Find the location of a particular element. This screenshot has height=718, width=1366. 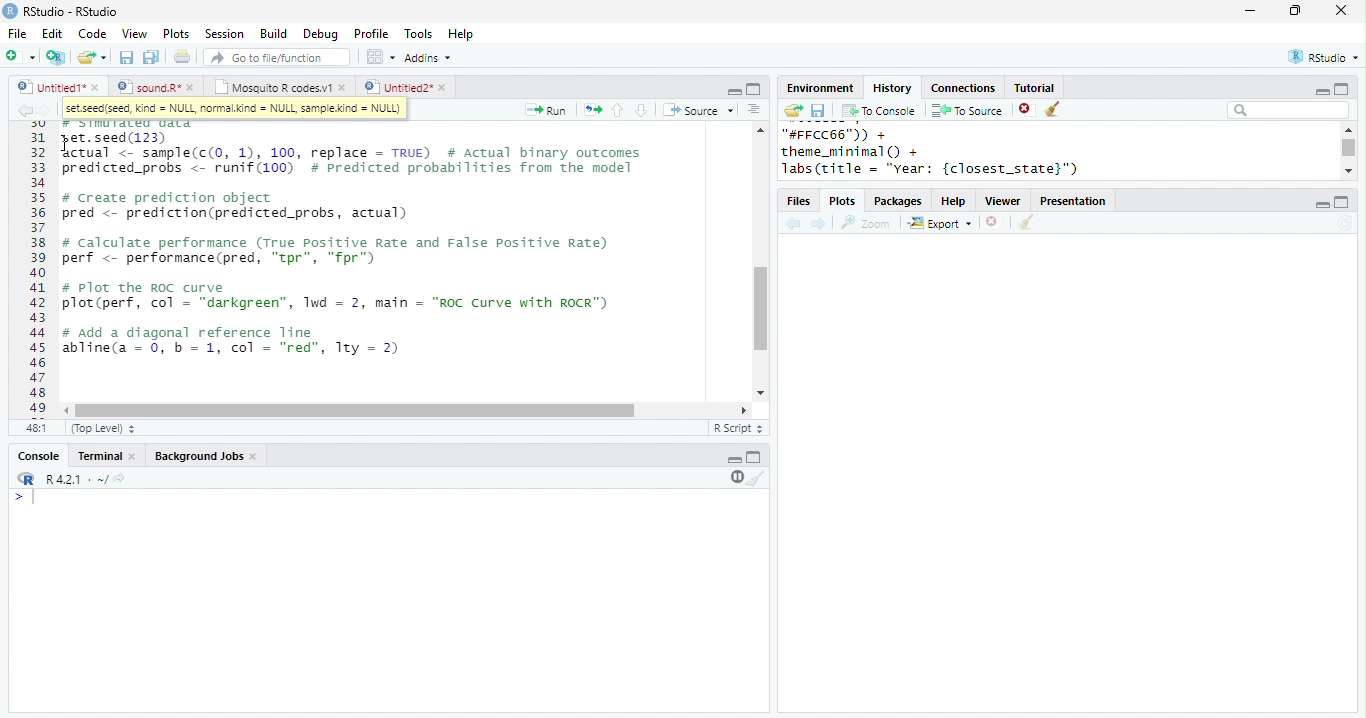

close is located at coordinates (445, 88).